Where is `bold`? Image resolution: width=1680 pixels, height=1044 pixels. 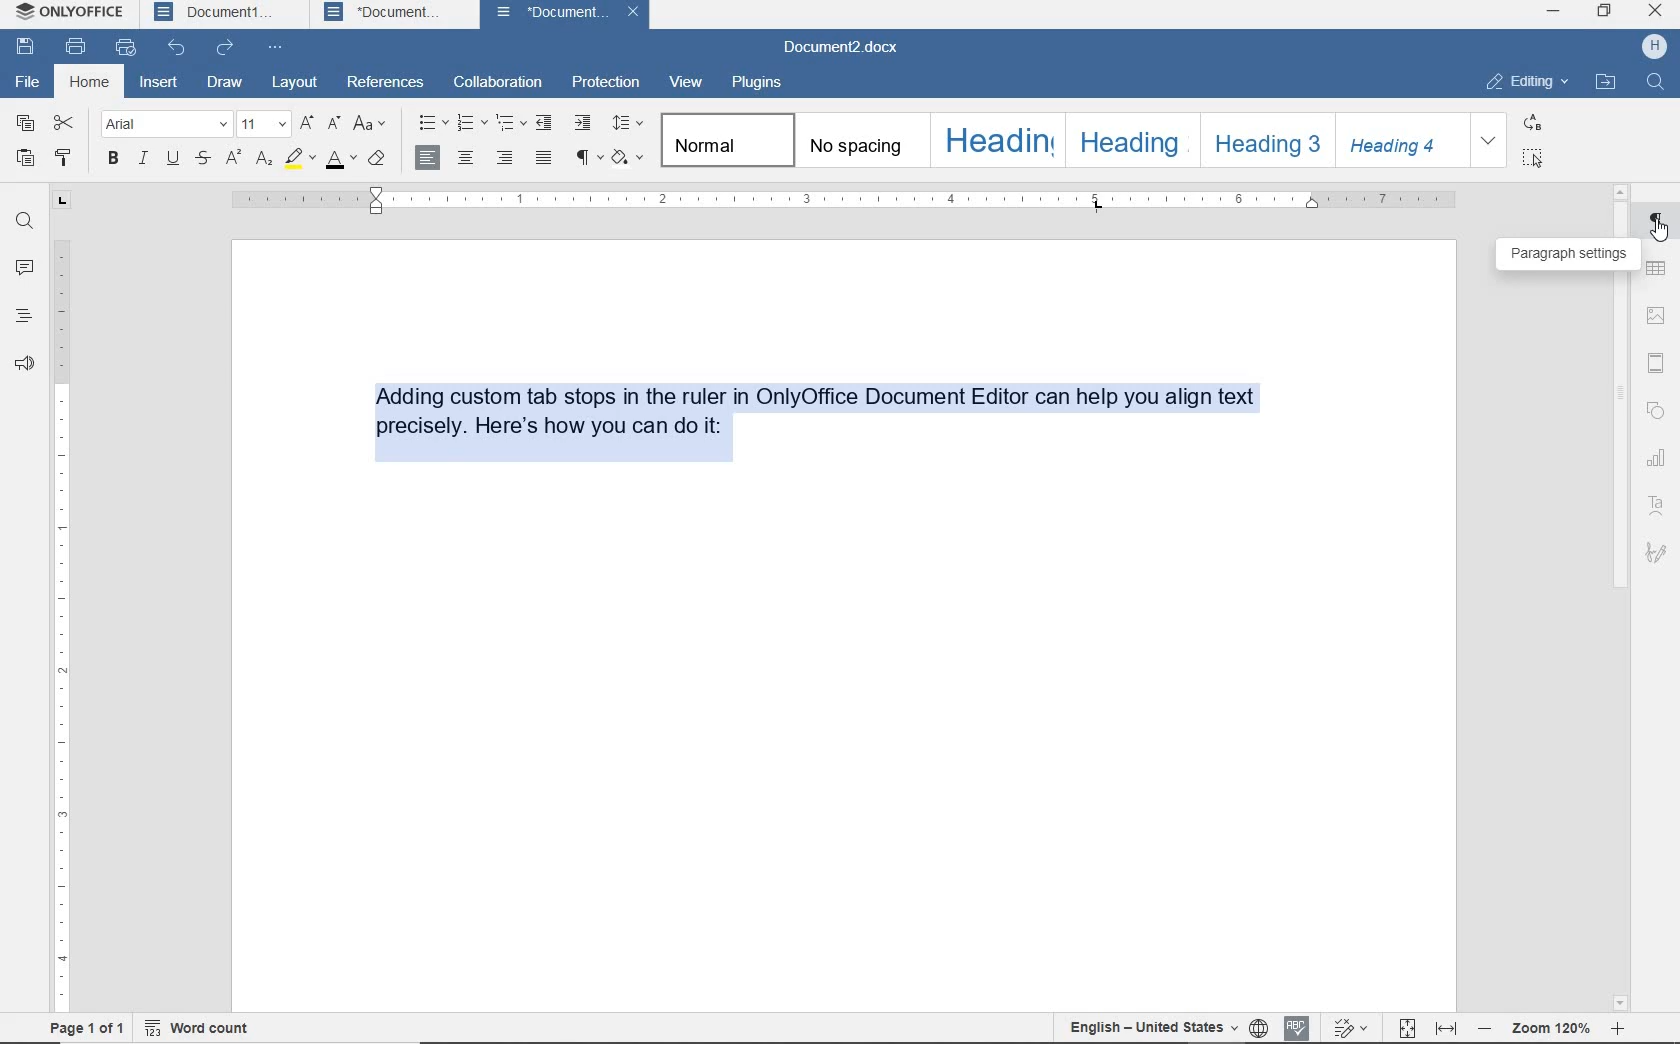 bold is located at coordinates (114, 160).